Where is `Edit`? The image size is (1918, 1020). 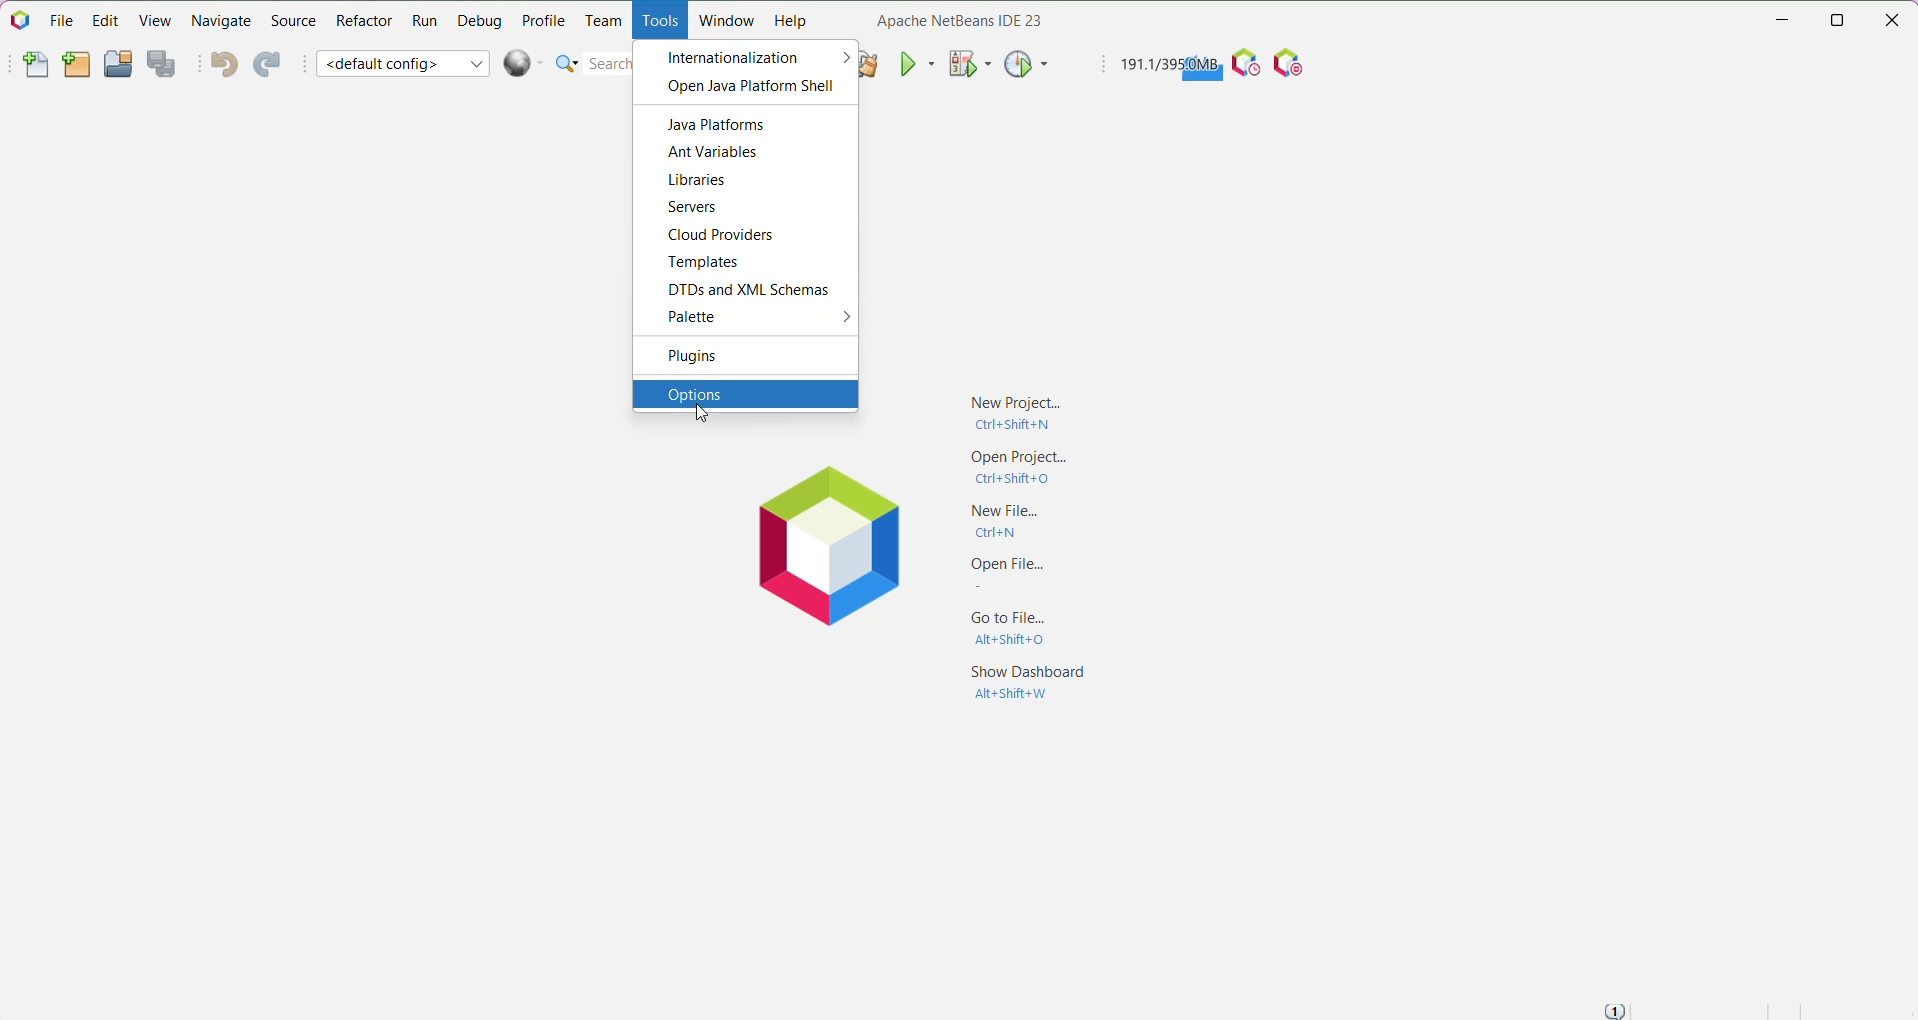
Edit is located at coordinates (102, 22).